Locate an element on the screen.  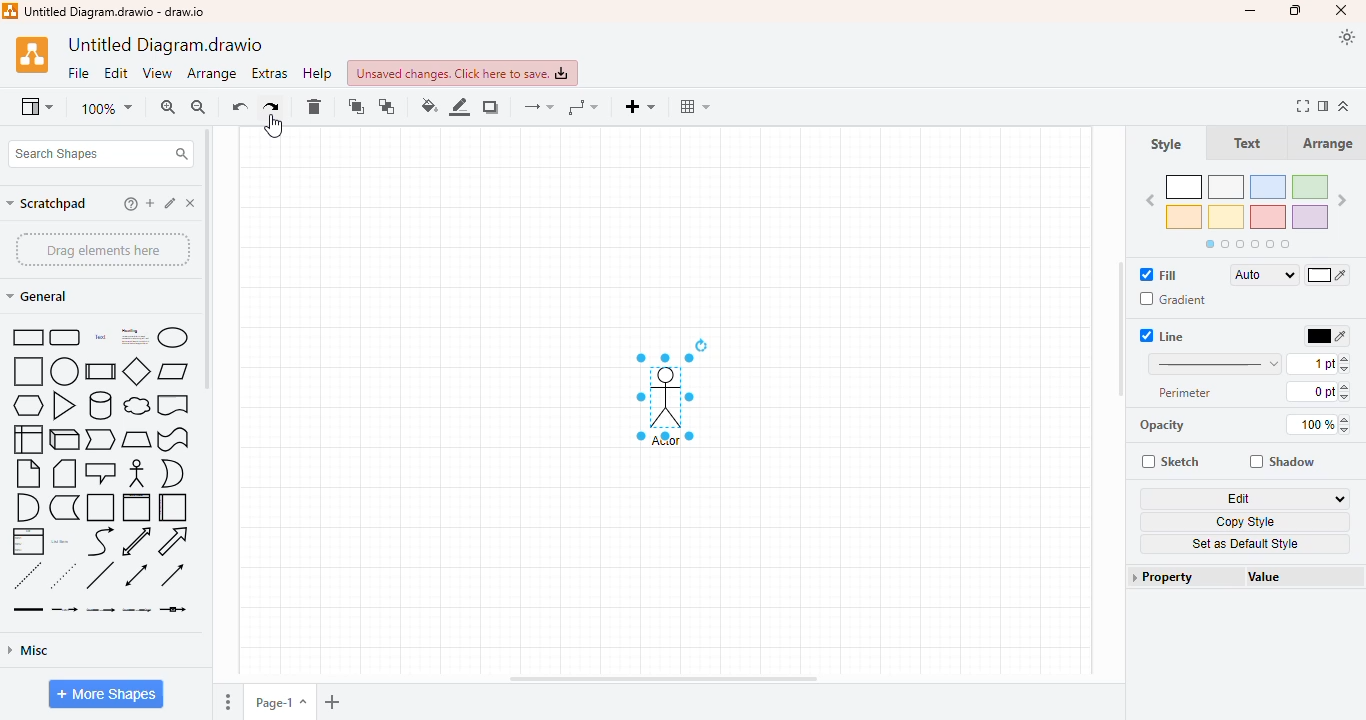
format is located at coordinates (1325, 106).